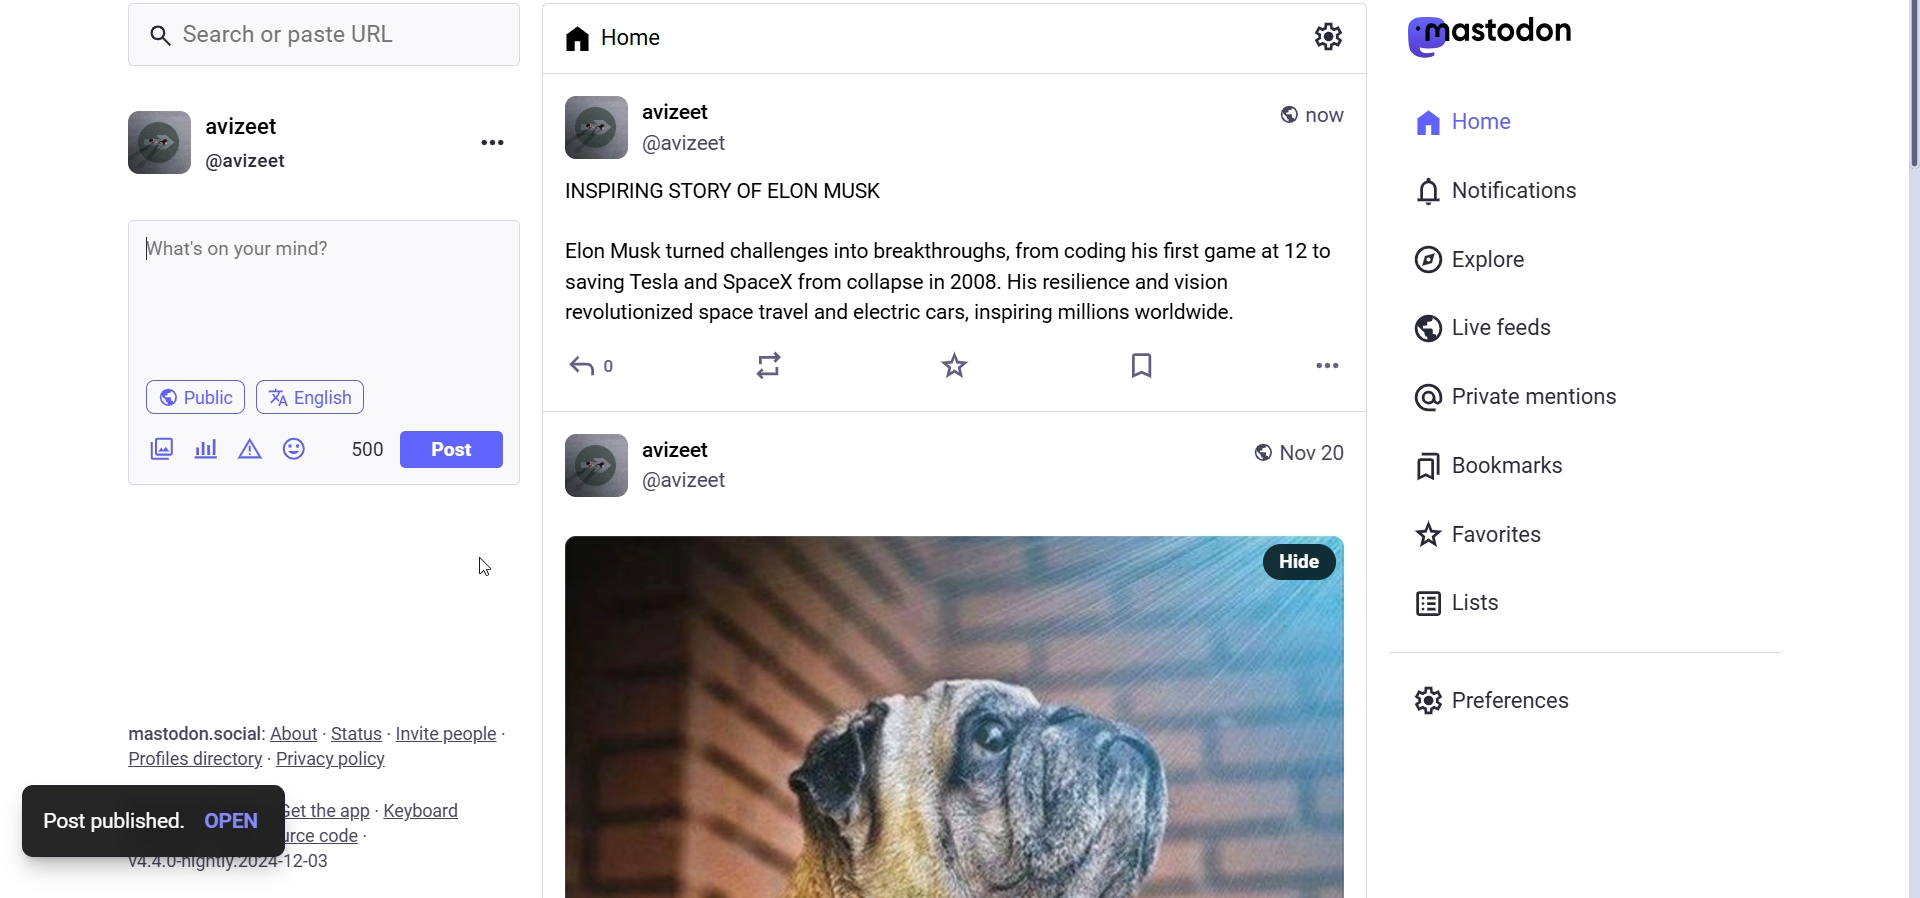 This screenshot has height=898, width=1920. What do you see at coordinates (368, 451) in the screenshot?
I see `word limit` at bounding box center [368, 451].